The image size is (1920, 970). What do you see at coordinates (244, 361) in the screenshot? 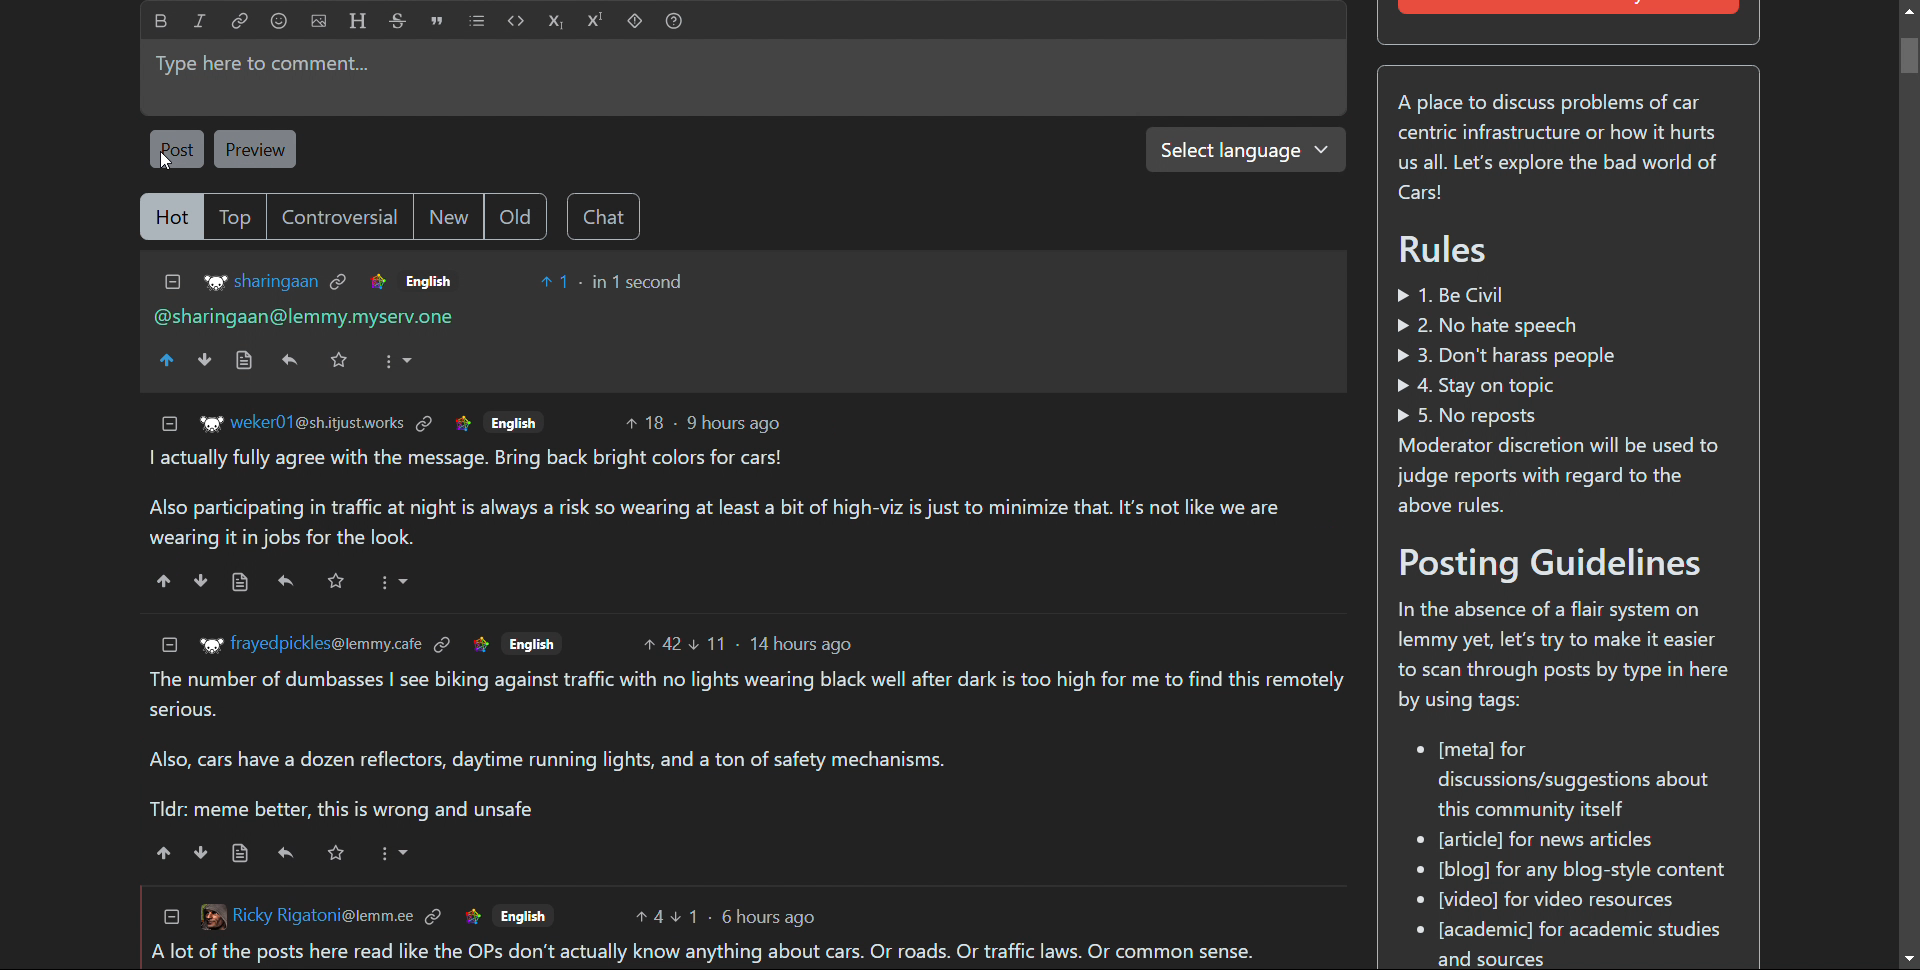
I see `Source` at bounding box center [244, 361].